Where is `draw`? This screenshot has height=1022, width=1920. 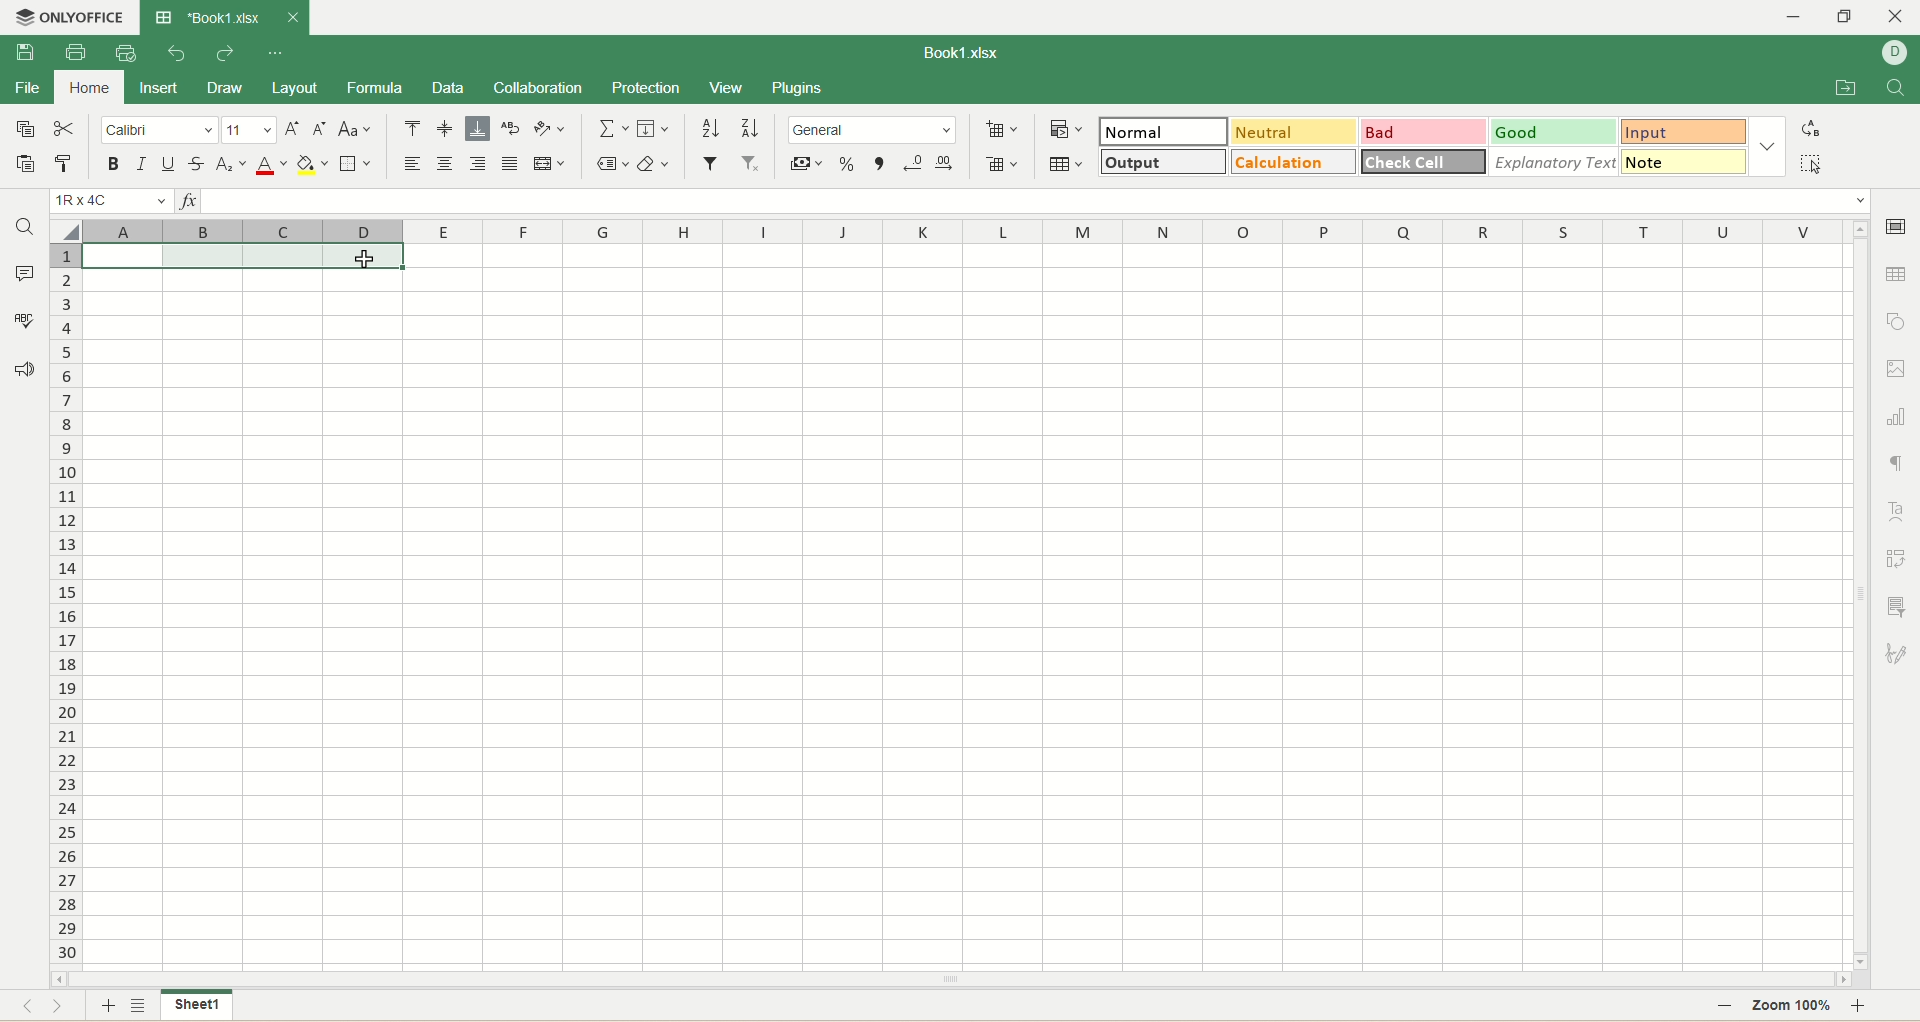 draw is located at coordinates (223, 89).